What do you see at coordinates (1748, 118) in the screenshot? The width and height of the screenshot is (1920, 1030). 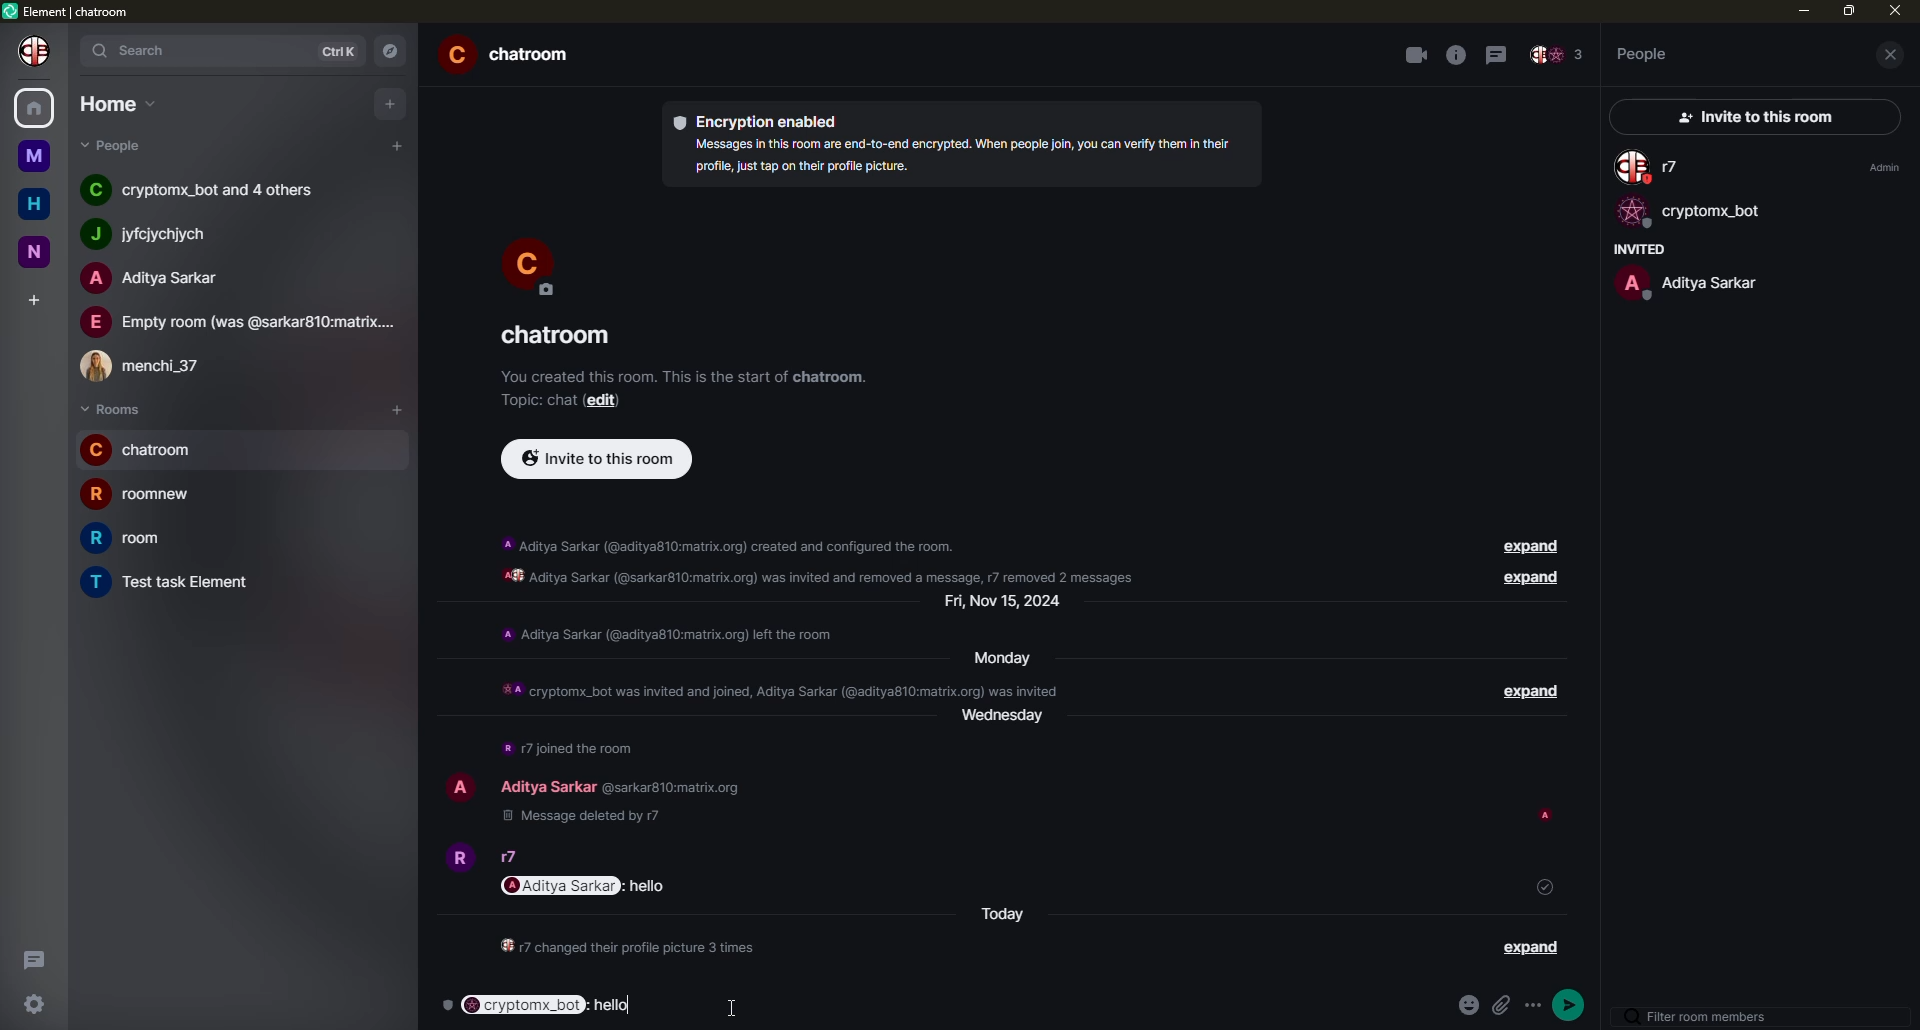 I see `invite` at bounding box center [1748, 118].